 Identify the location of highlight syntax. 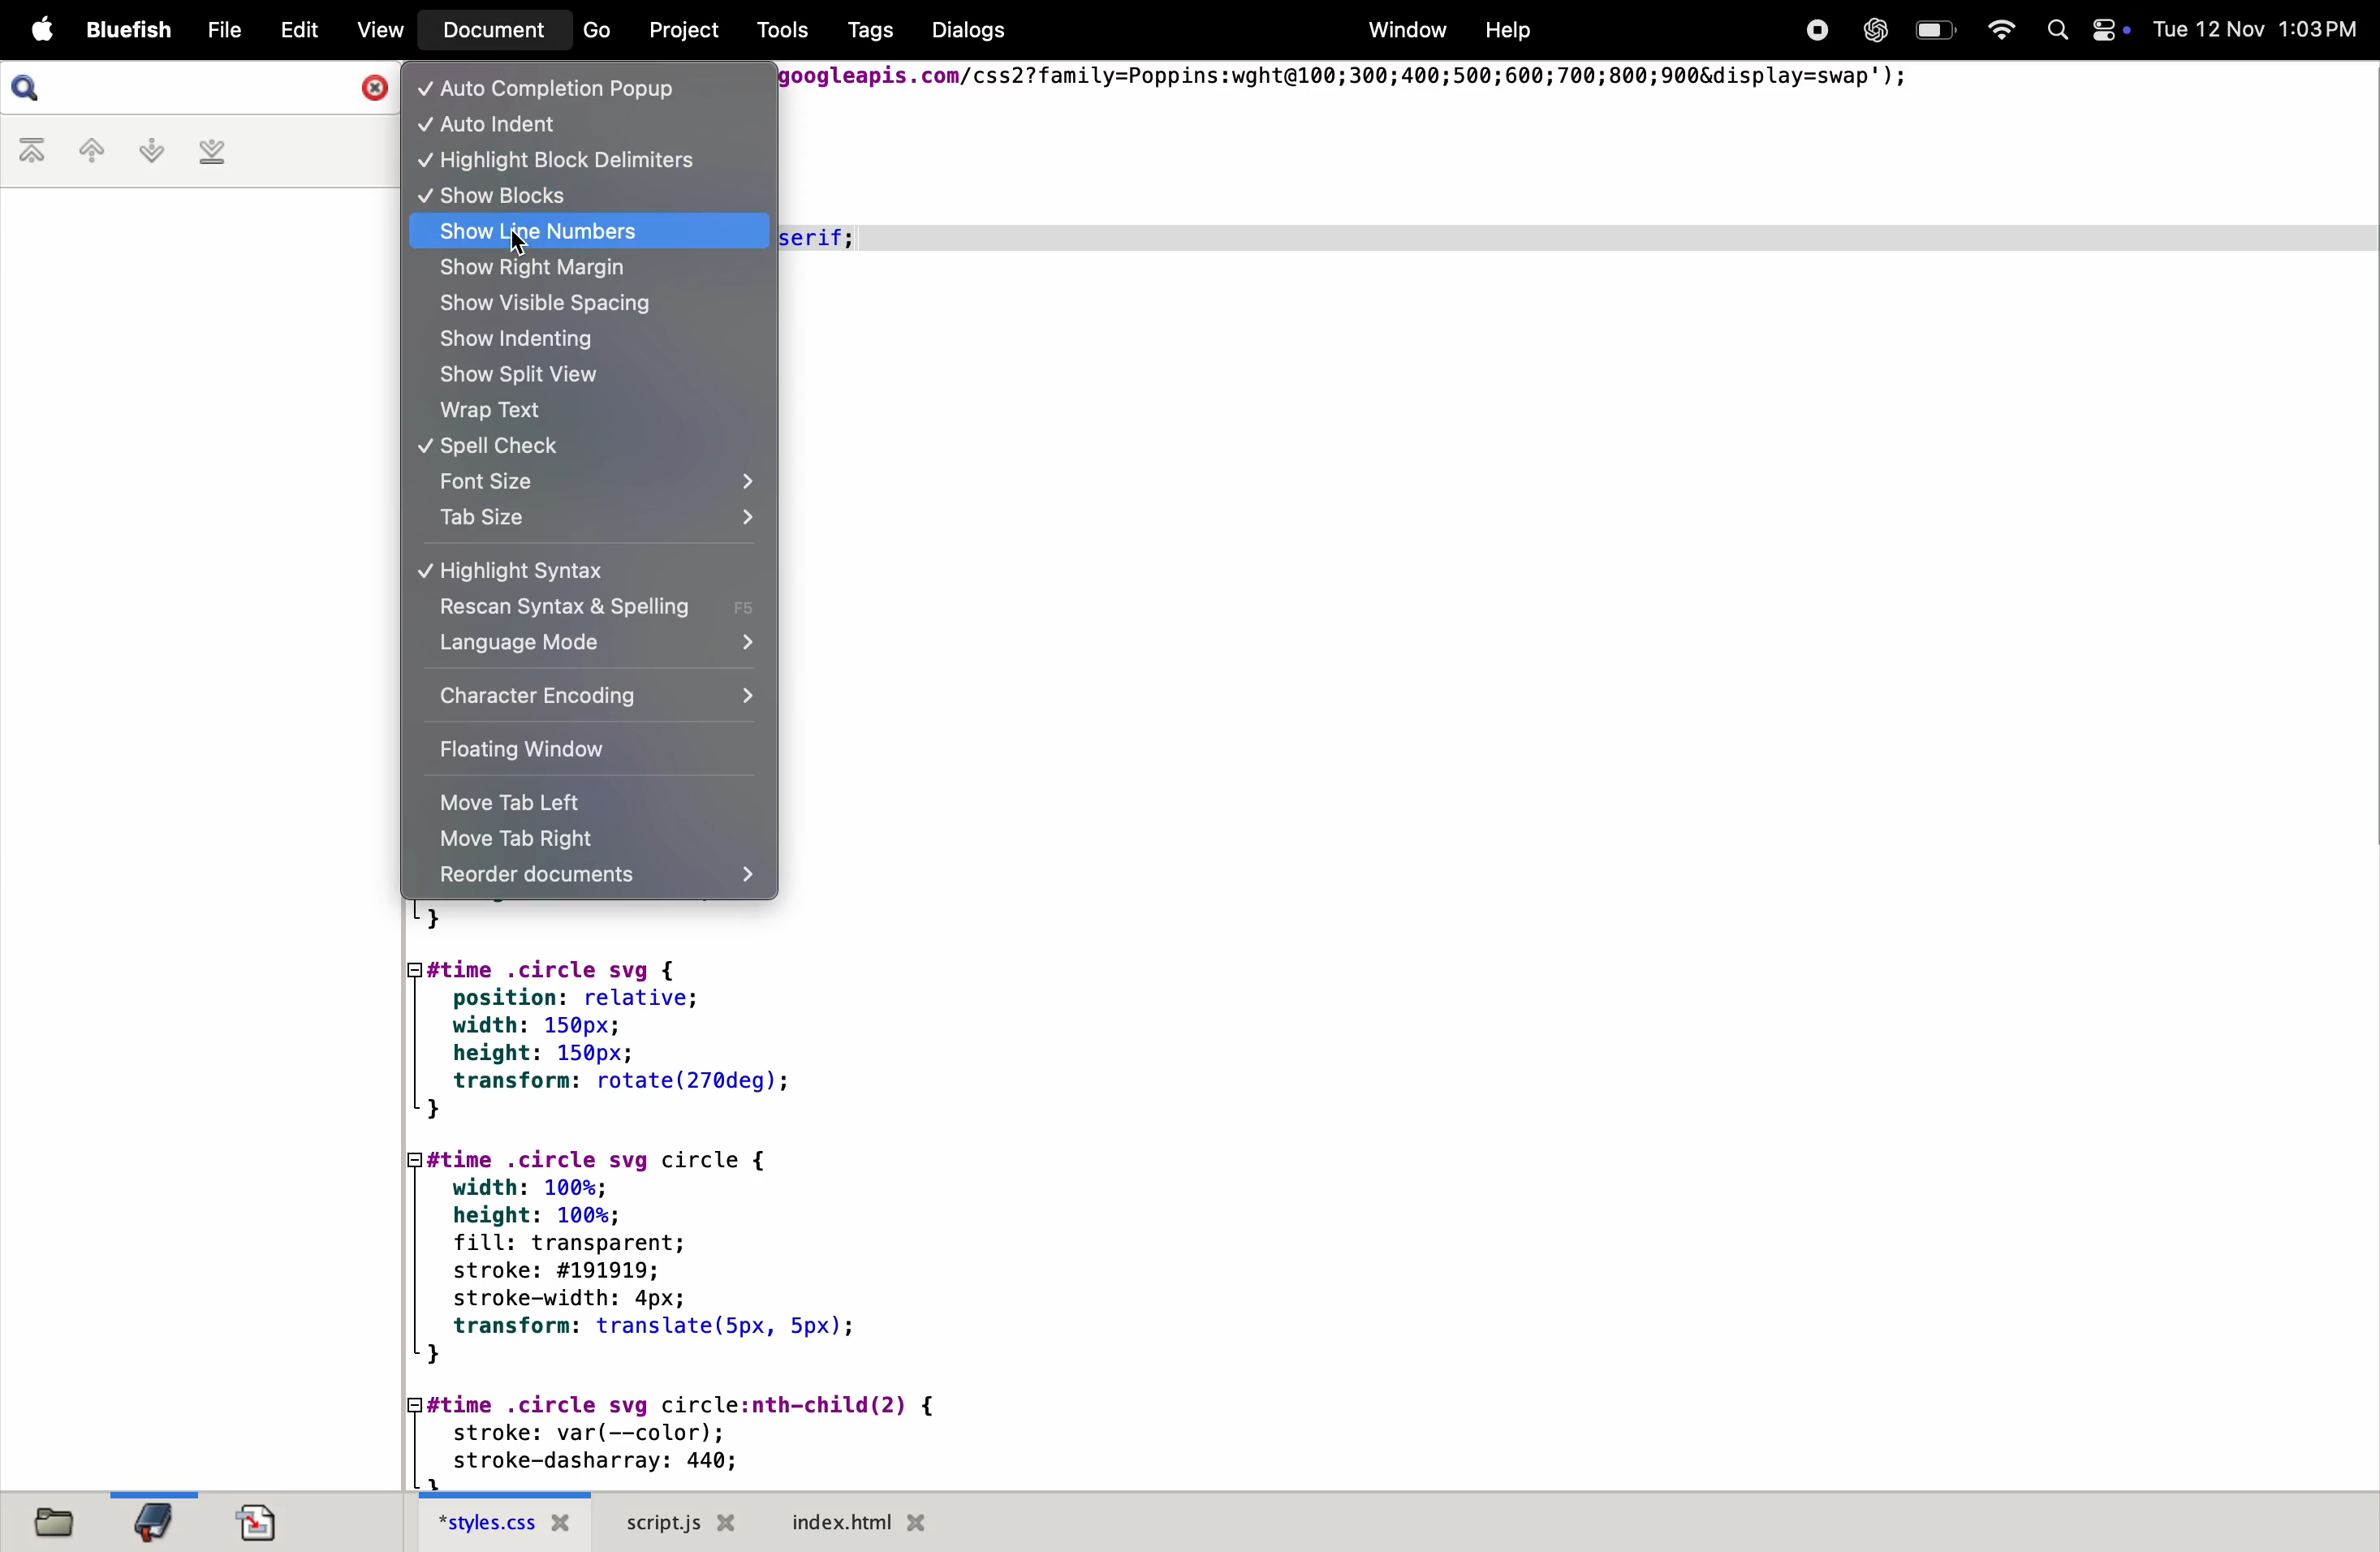
(590, 571).